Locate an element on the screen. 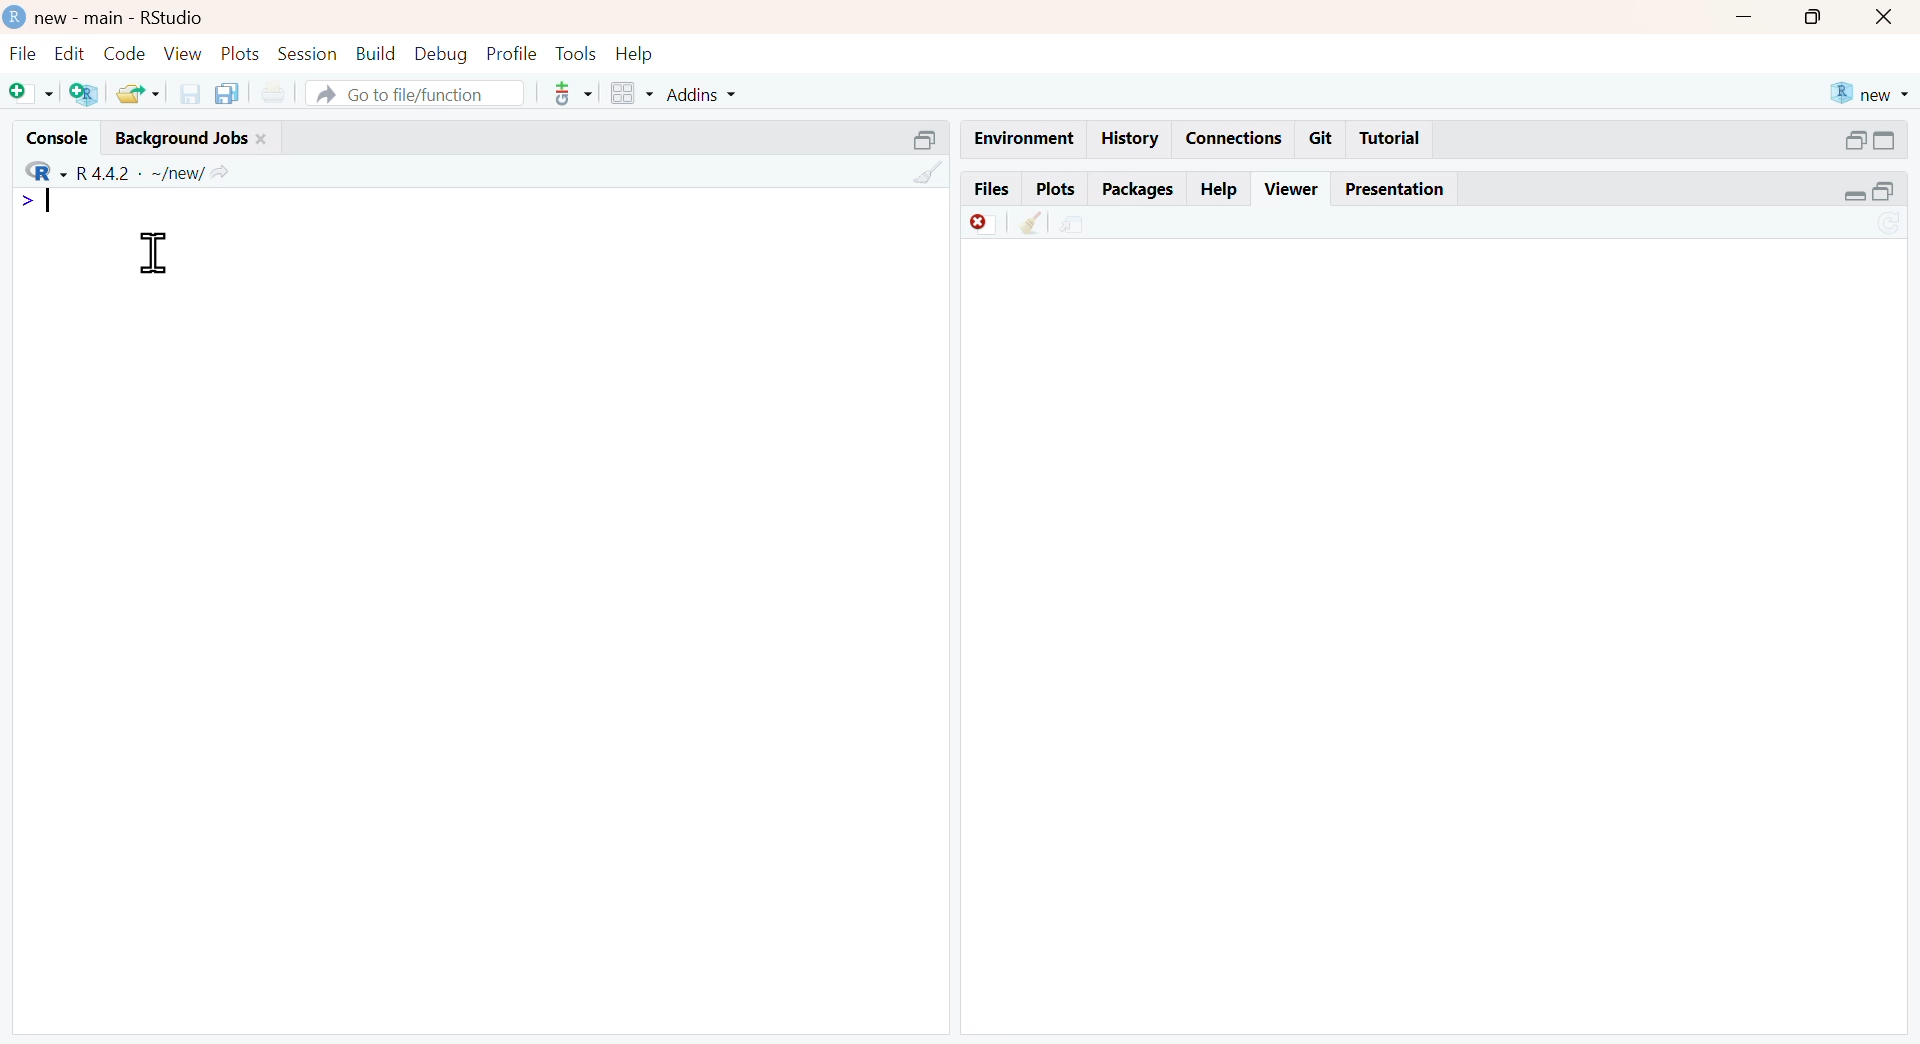  plots is located at coordinates (1058, 188).